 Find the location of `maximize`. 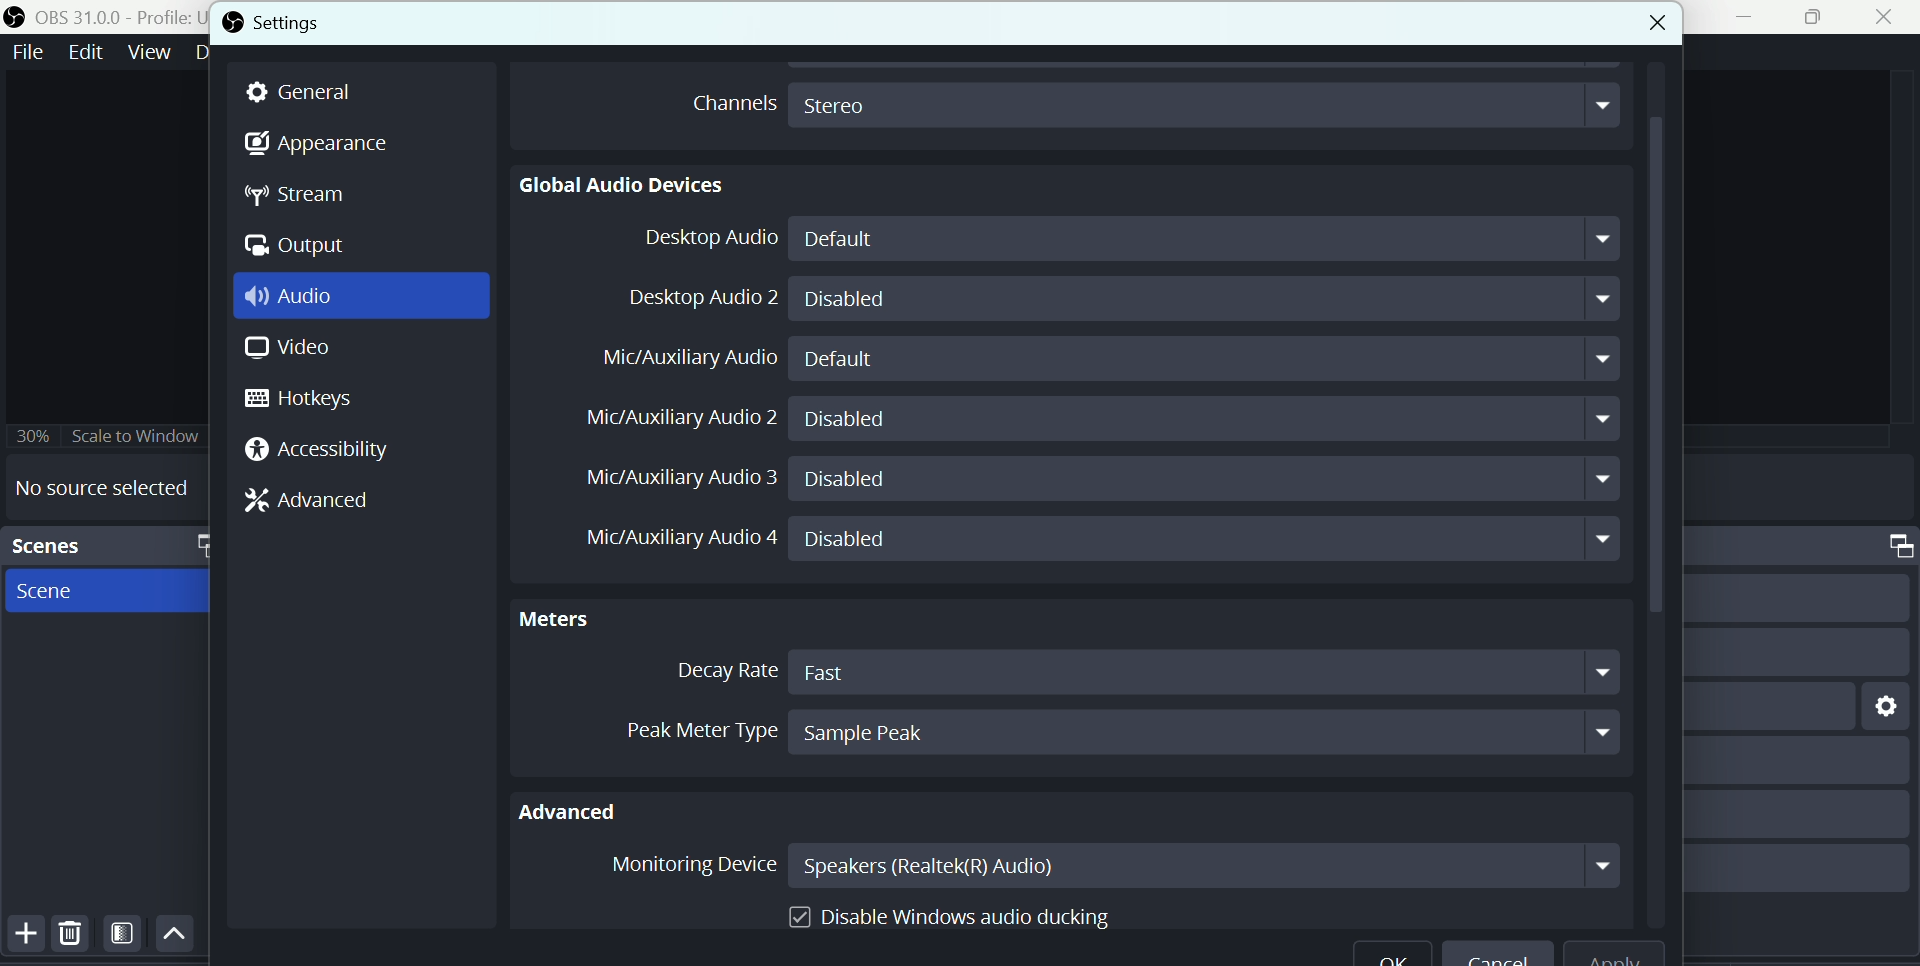

maximize is located at coordinates (199, 544).